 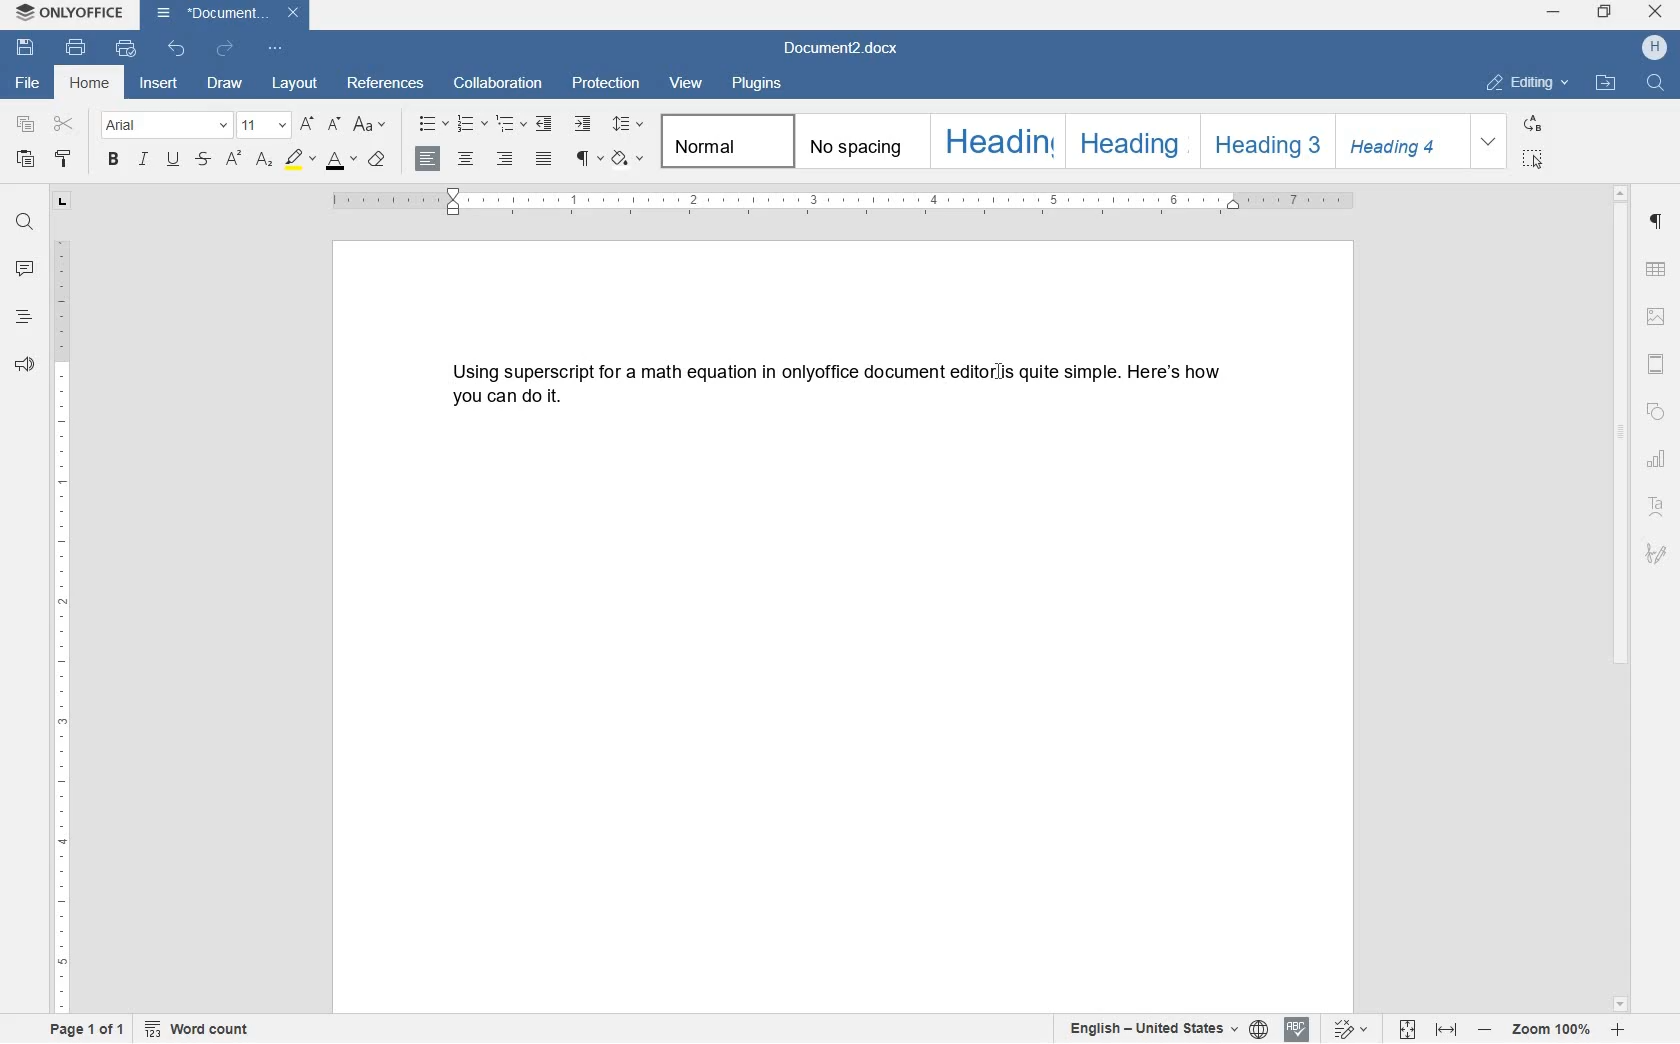 What do you see at coordinates (378, 160) in the screenshot?
I see `clear style` at bounding box center [378, 160].